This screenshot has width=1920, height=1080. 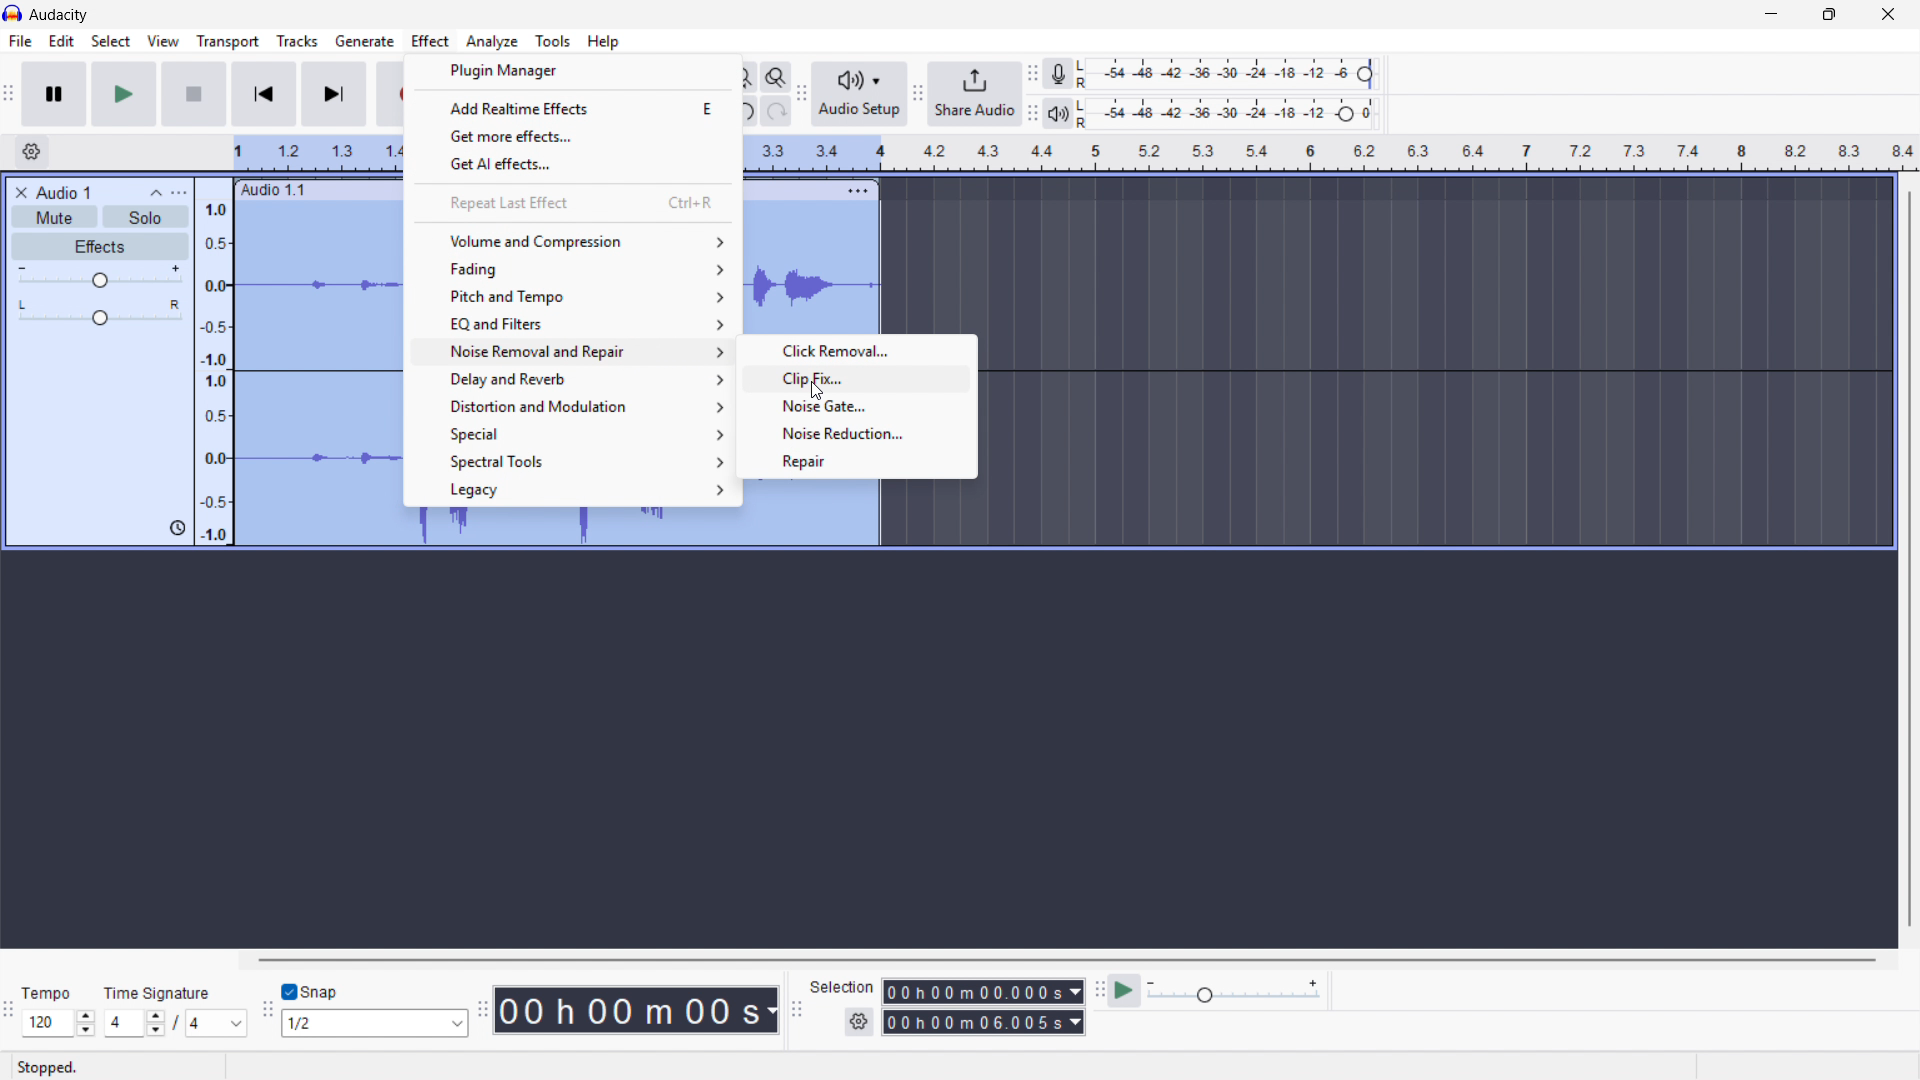 I want to click on Timestamp, so click(x=637, y=1010).